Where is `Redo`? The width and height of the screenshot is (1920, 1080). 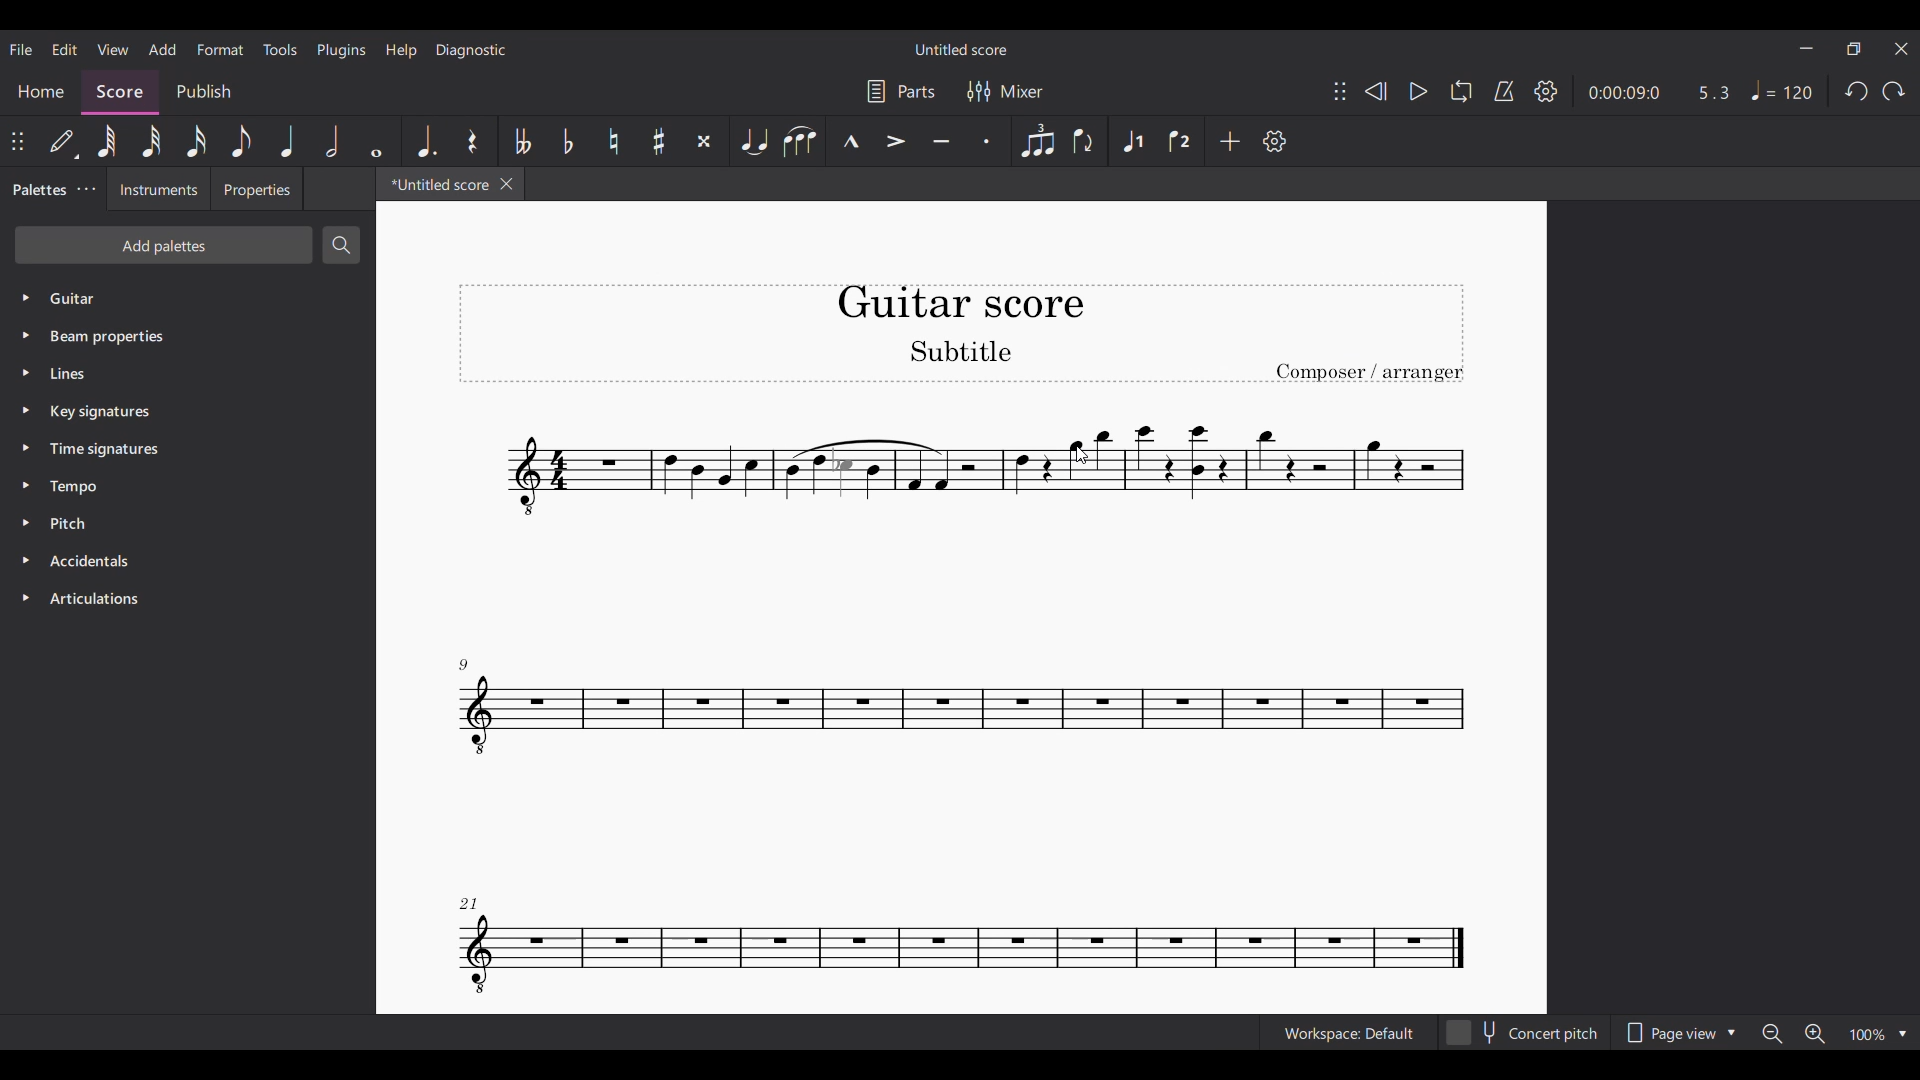 Redo is located at coordinates (1894, 91).